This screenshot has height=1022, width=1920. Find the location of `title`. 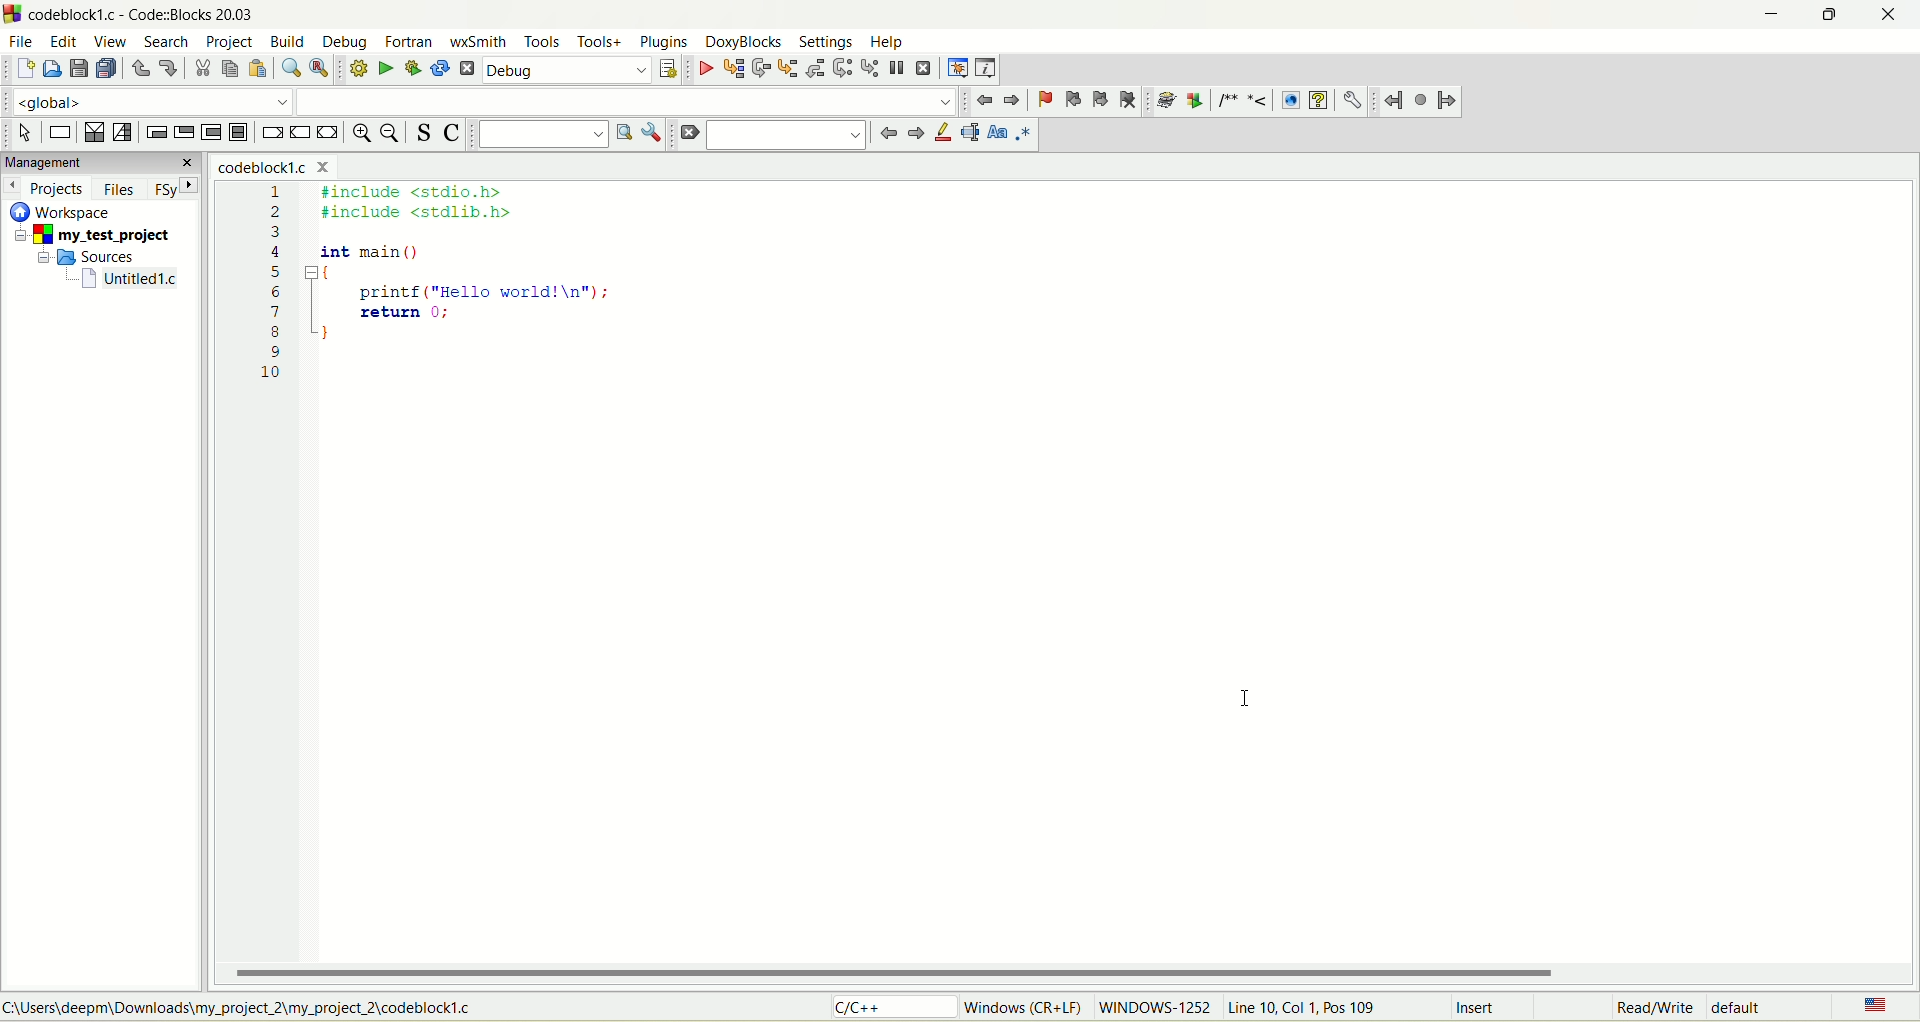

title is located at coordinates (131, 279).